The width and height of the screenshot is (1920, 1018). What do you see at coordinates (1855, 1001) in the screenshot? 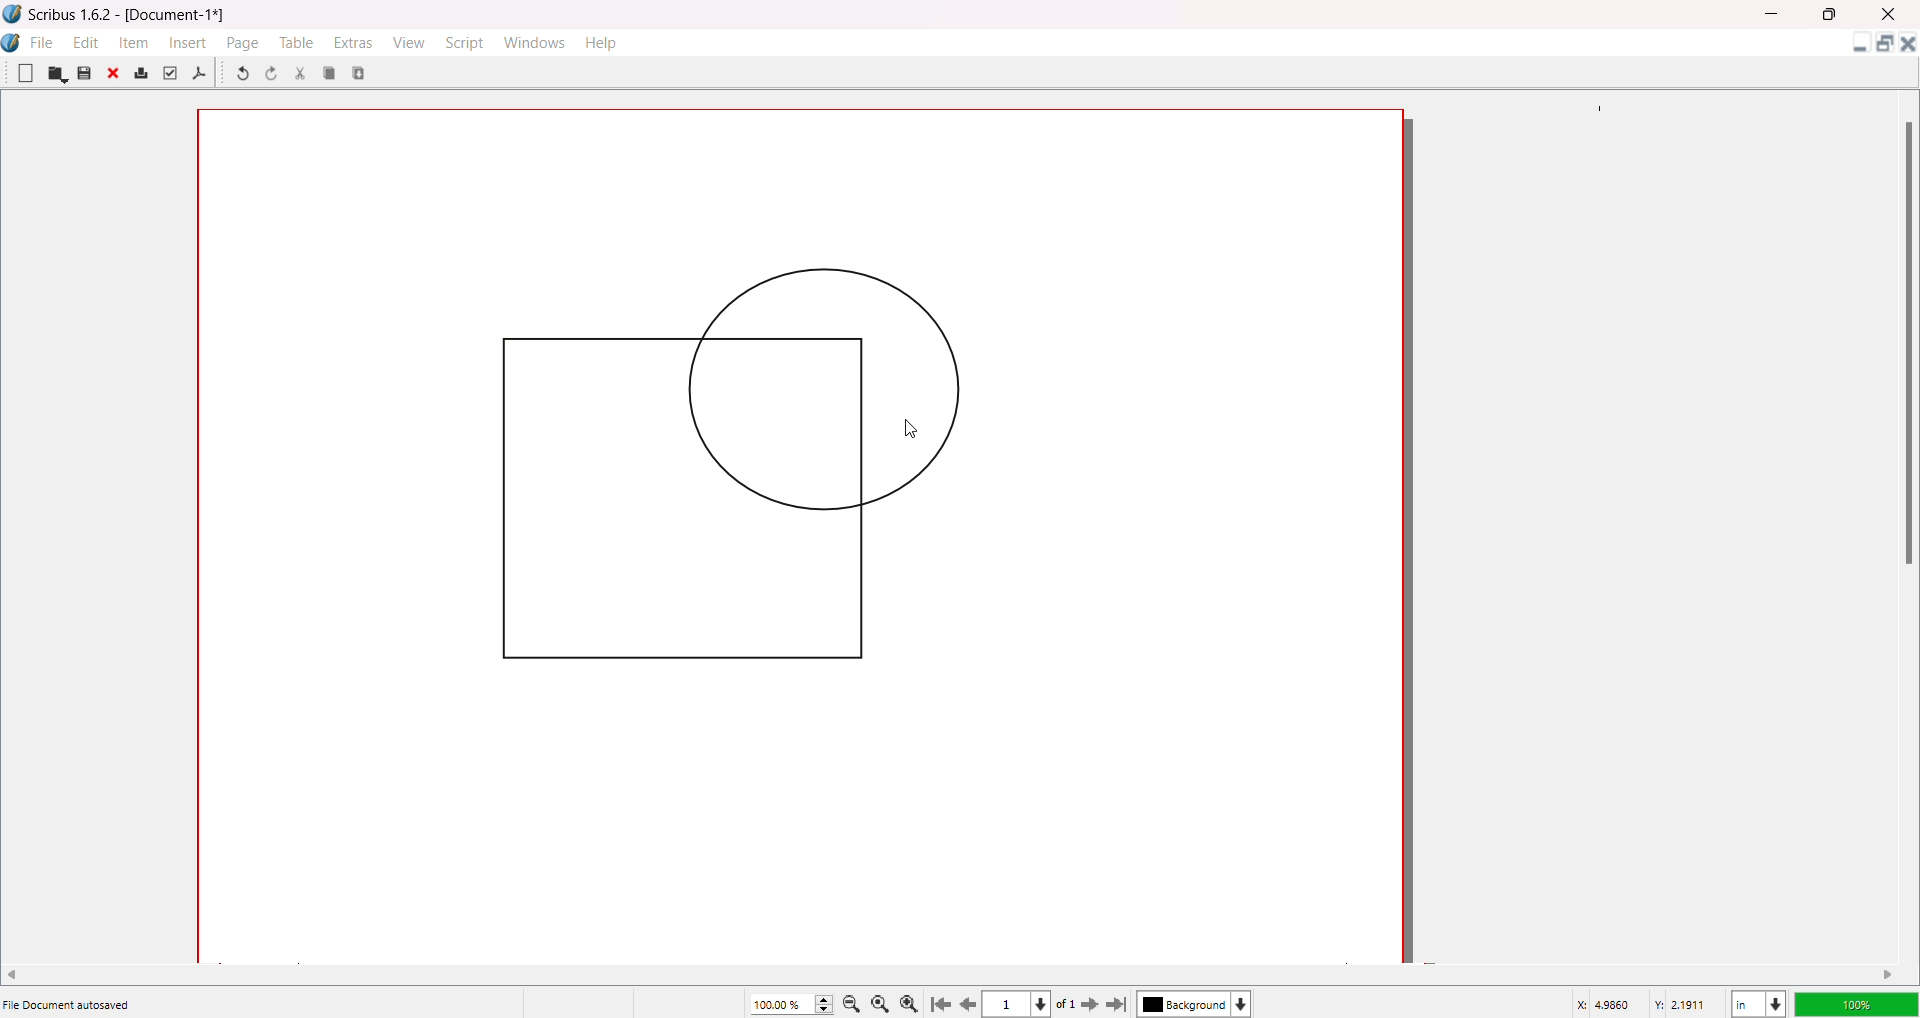
I see `Opacity` at bounding box center [1855, 1001].